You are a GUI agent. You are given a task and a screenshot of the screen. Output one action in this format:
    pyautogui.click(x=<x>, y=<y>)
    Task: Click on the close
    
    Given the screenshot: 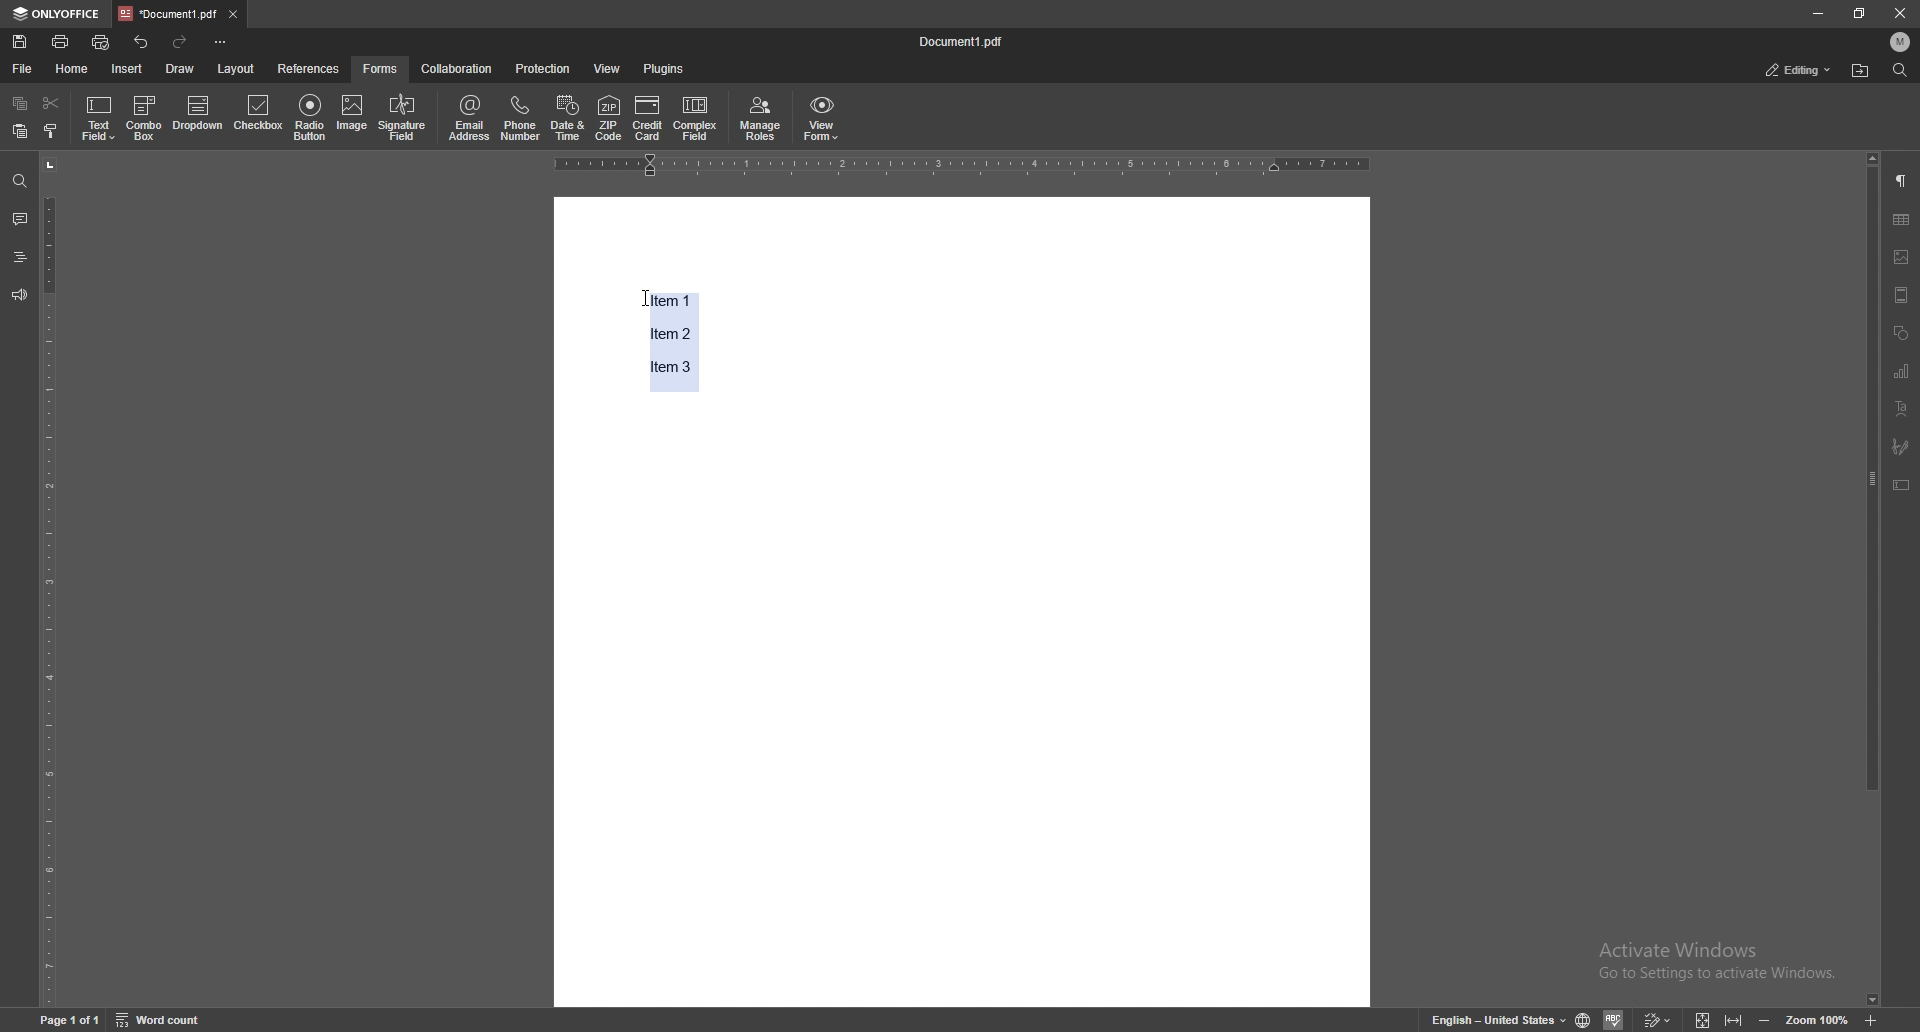 What is the action you would take?
    pyautogui.click(x=1898, y=13)
    